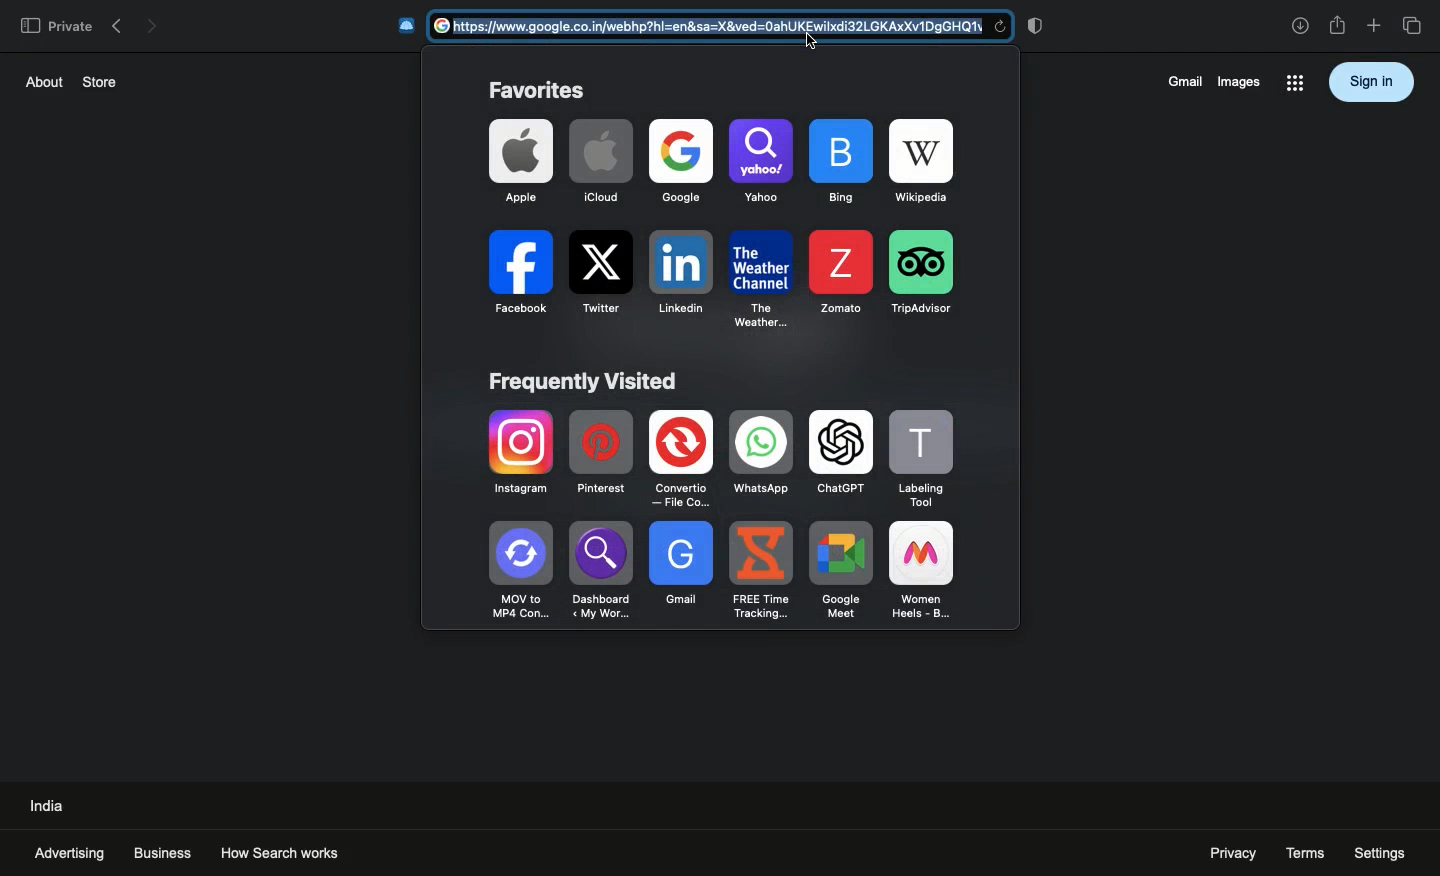  I want to click on business, so click(163, 852).